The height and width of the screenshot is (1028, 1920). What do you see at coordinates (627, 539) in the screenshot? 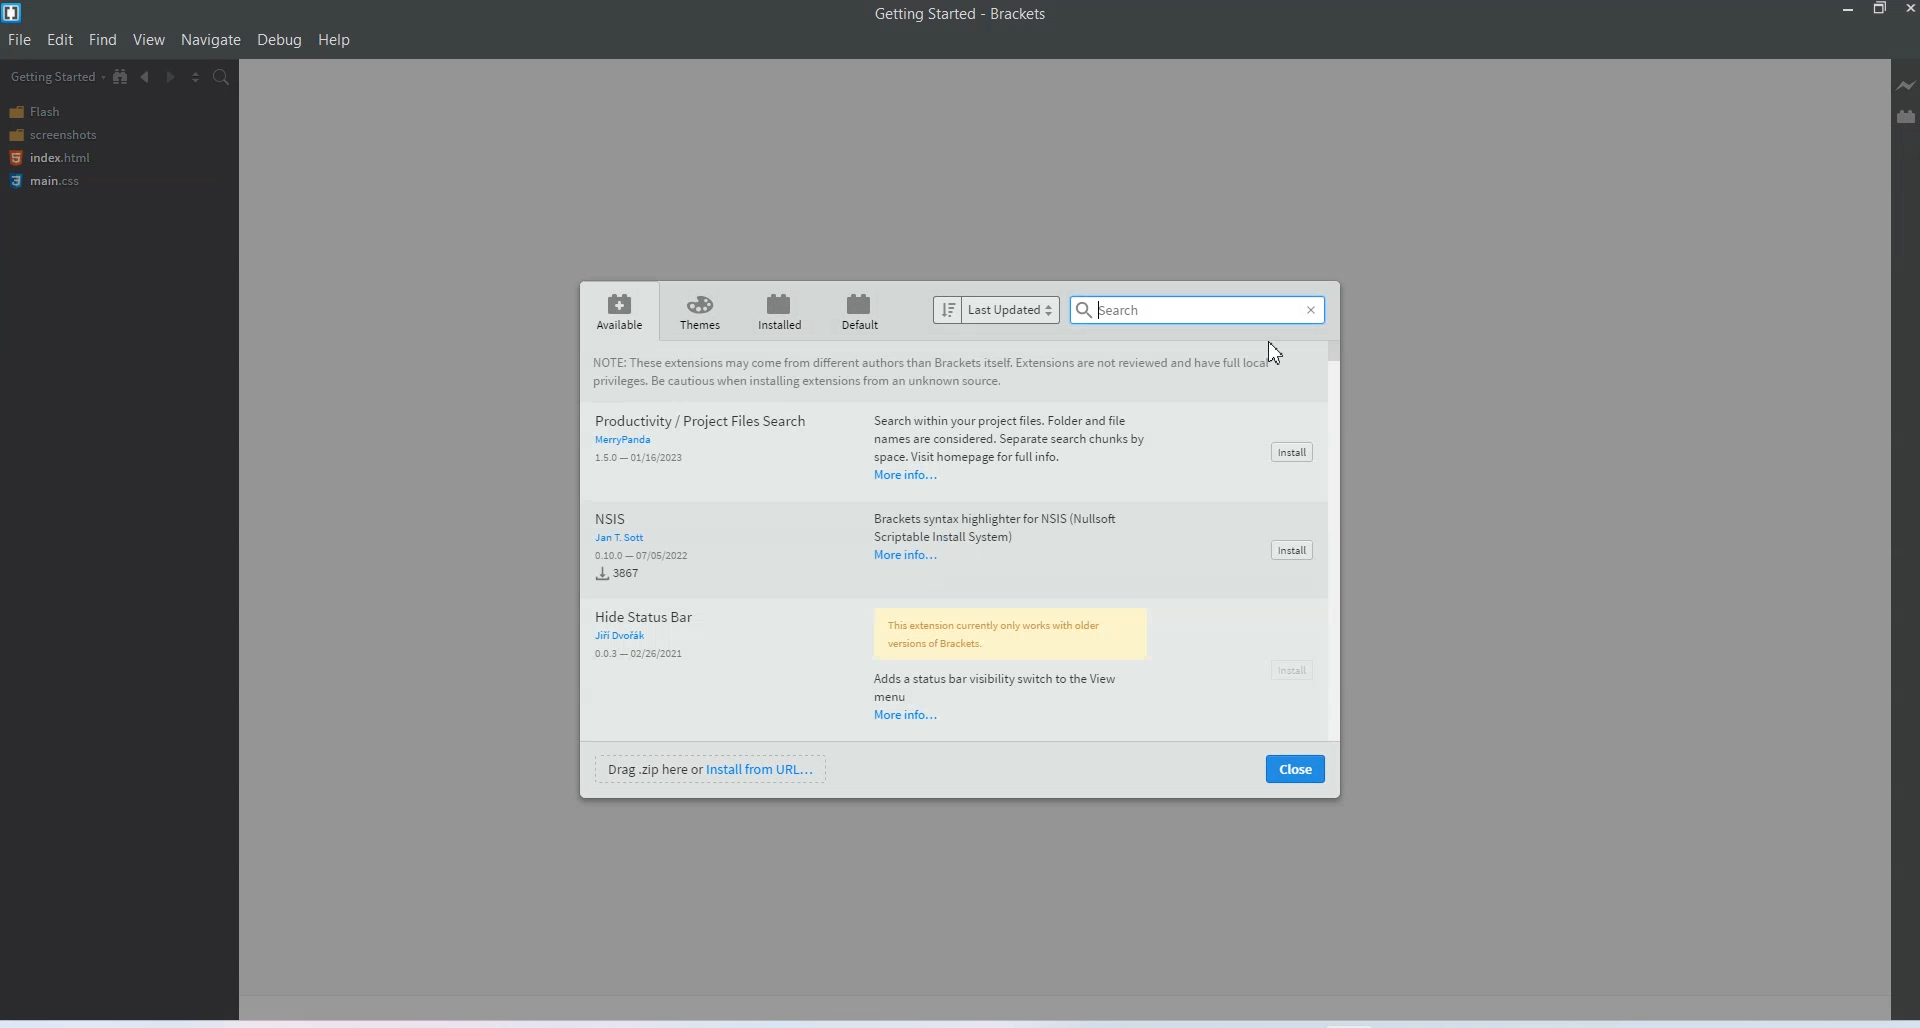
I see `Author` at bounding box center [627, 539].